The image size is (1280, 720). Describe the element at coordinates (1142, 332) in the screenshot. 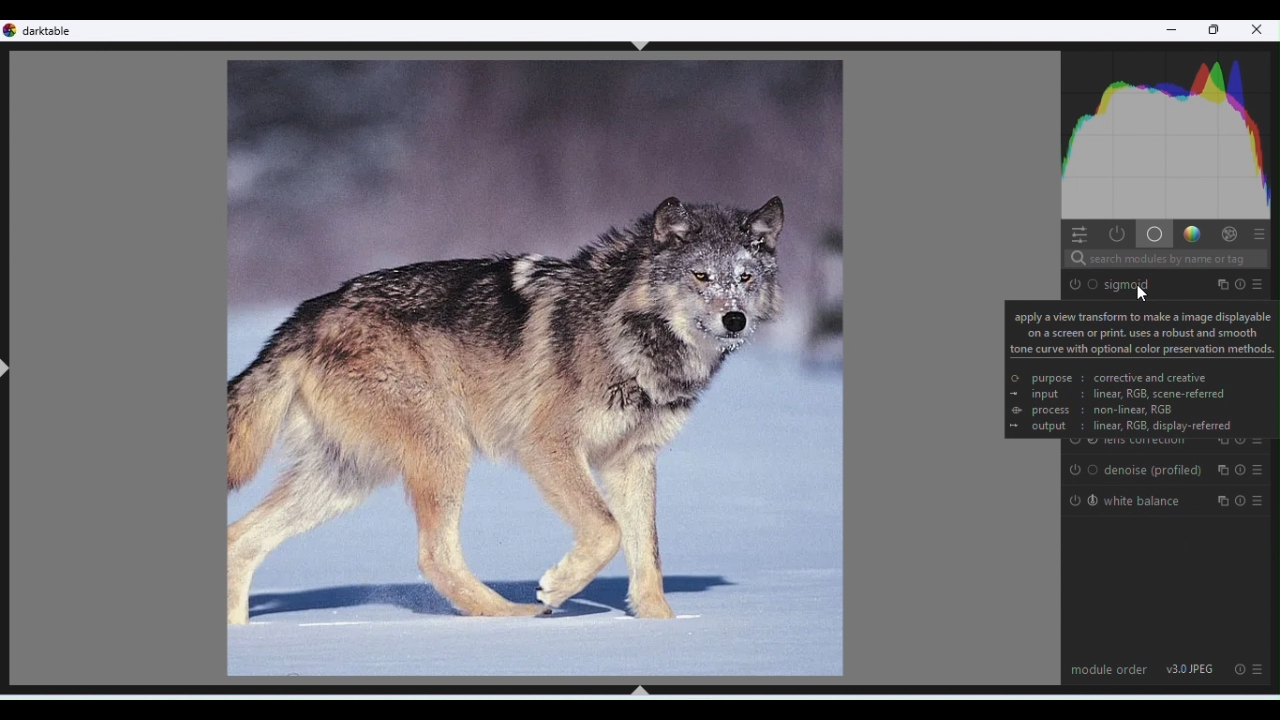

I see `‘on a screen or print. uses a robust and smooth` at that location.